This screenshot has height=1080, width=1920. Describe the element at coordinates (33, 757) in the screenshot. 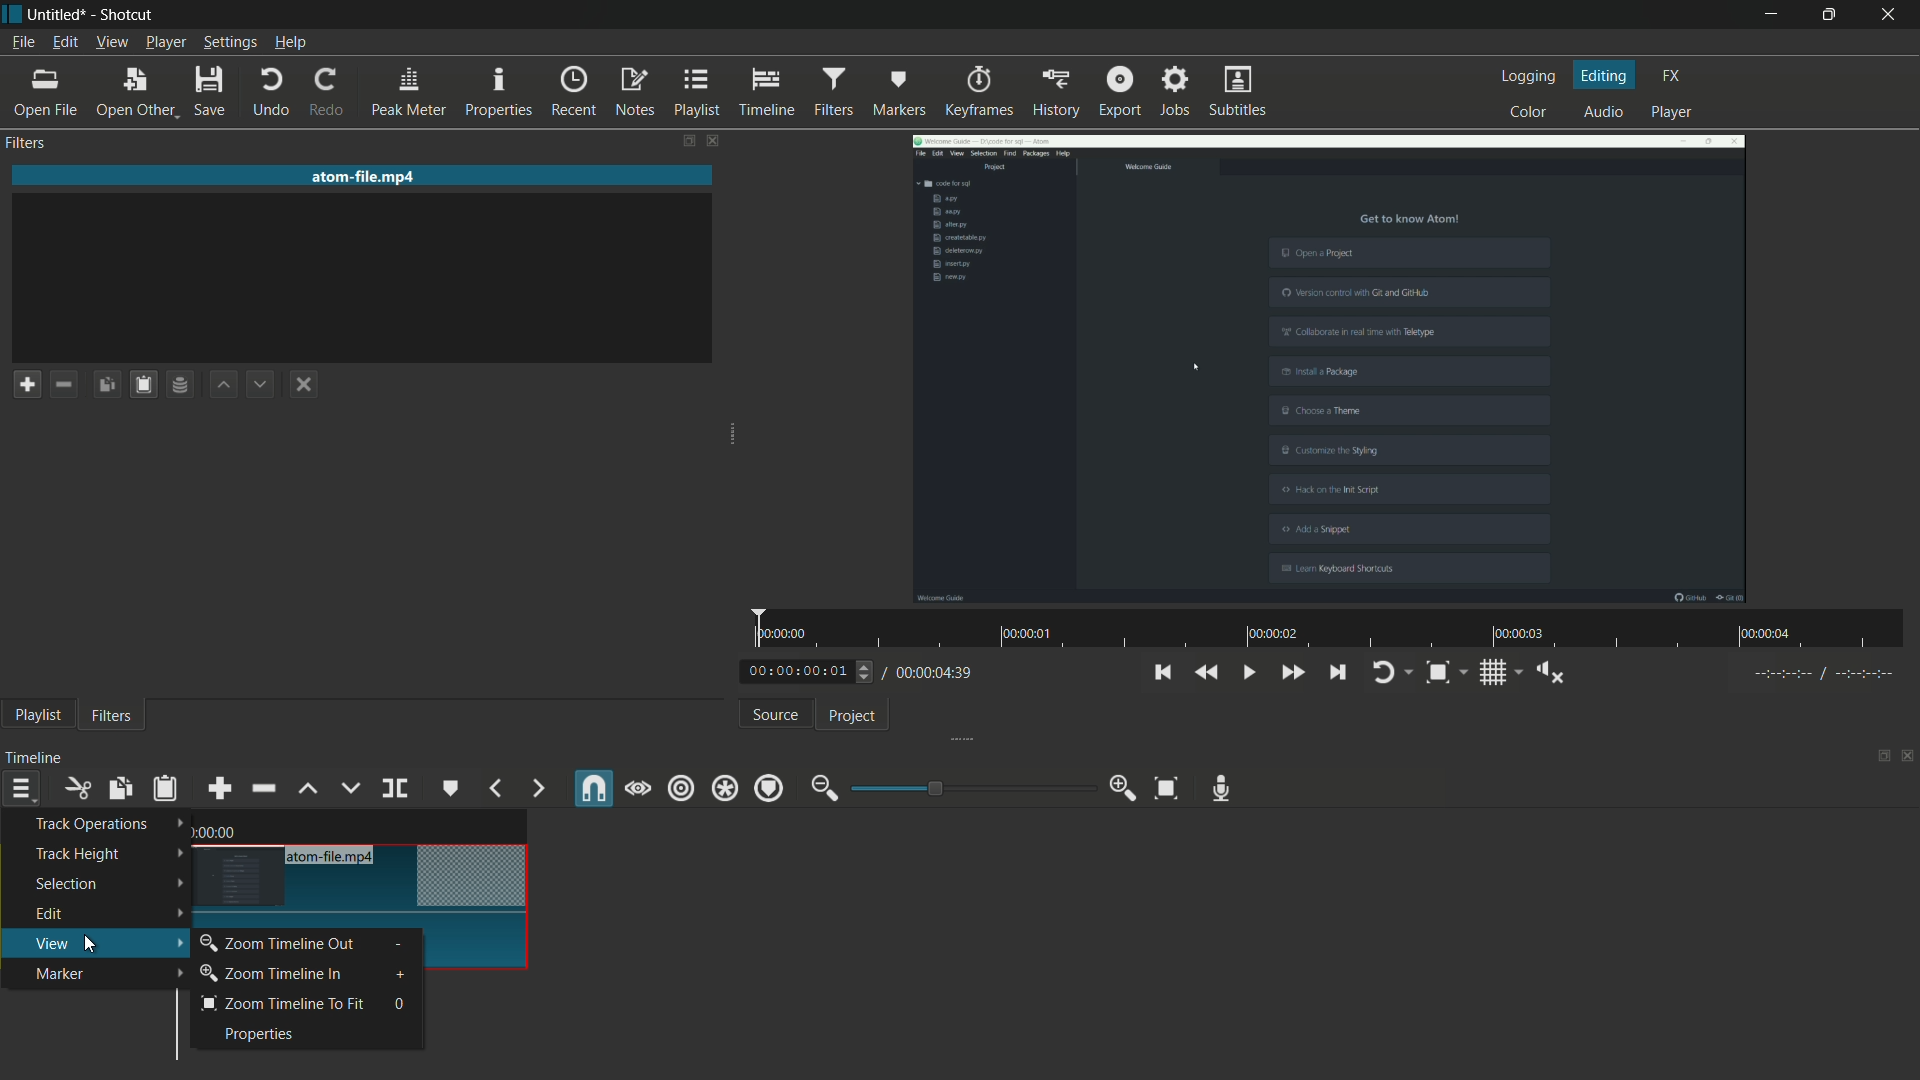

I see `timeline` at that location.